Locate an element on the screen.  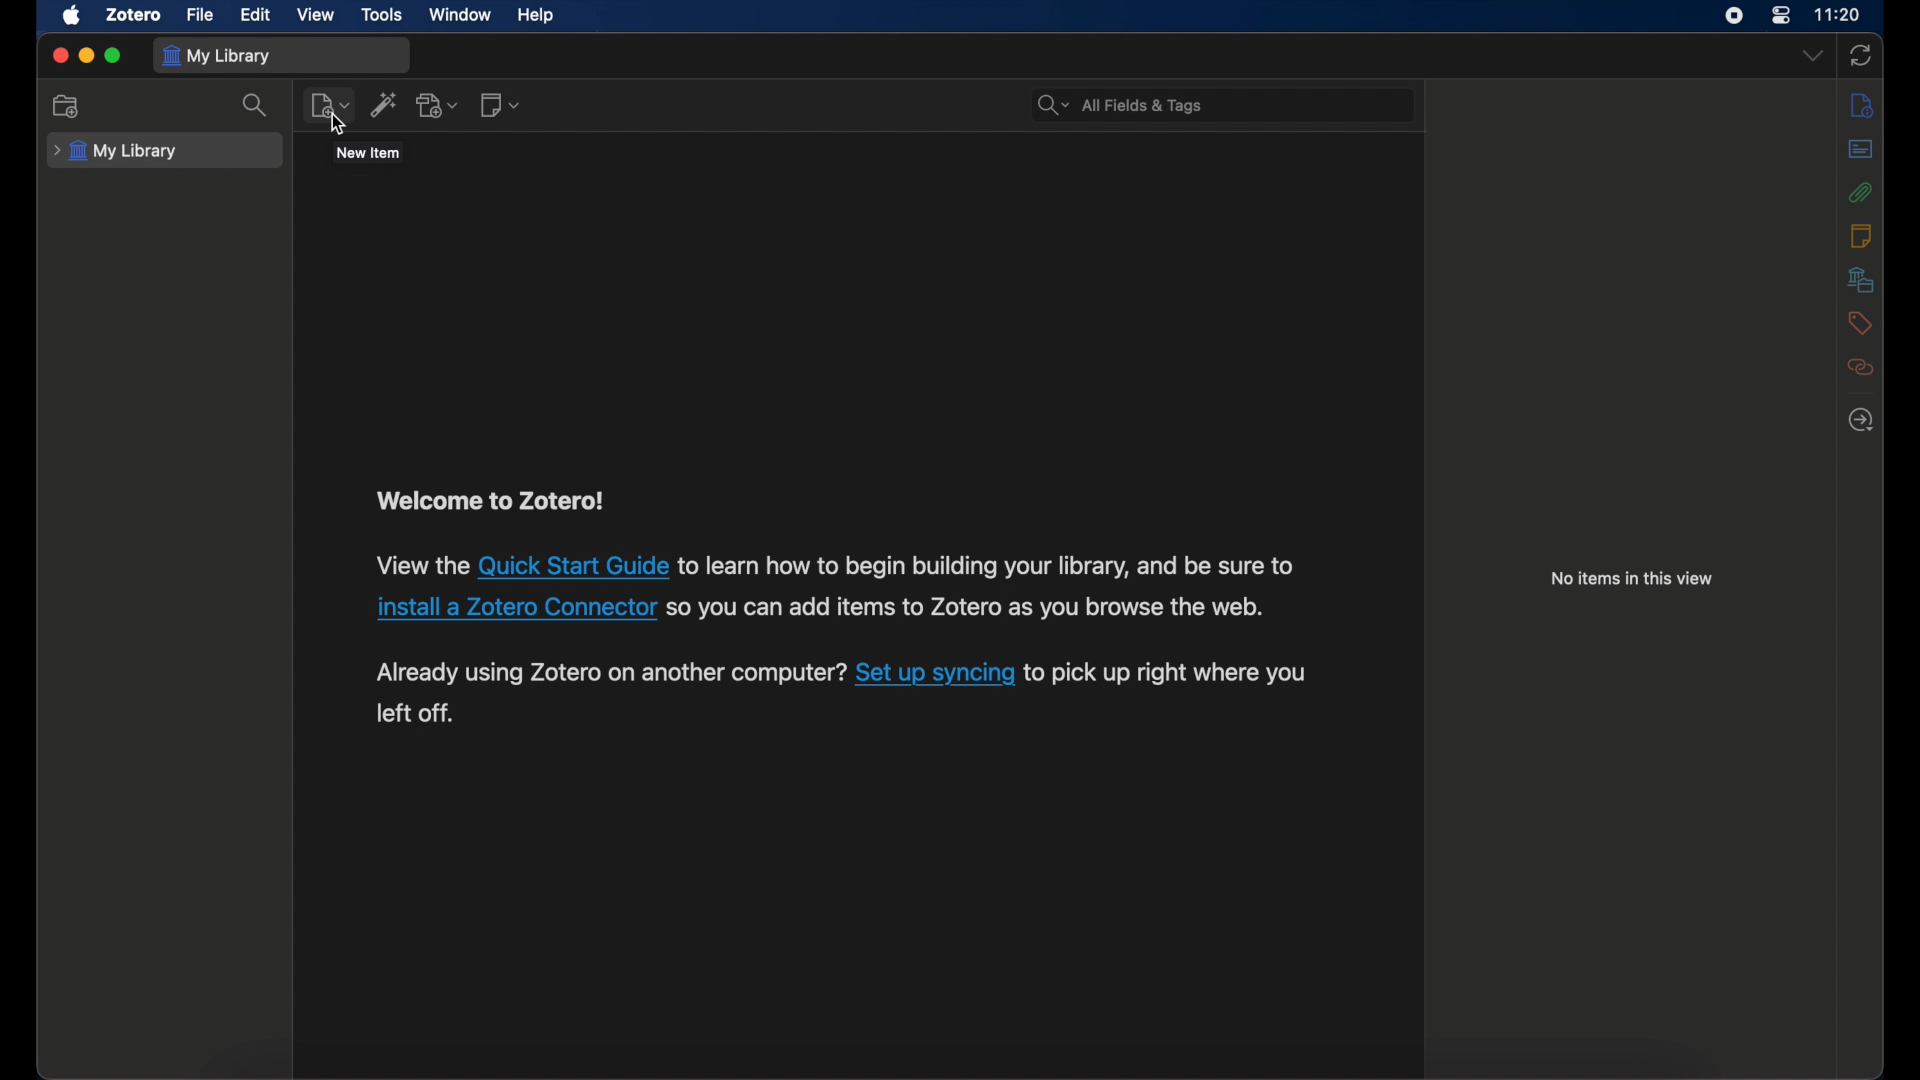
search is located at coordinates (1117, 103).